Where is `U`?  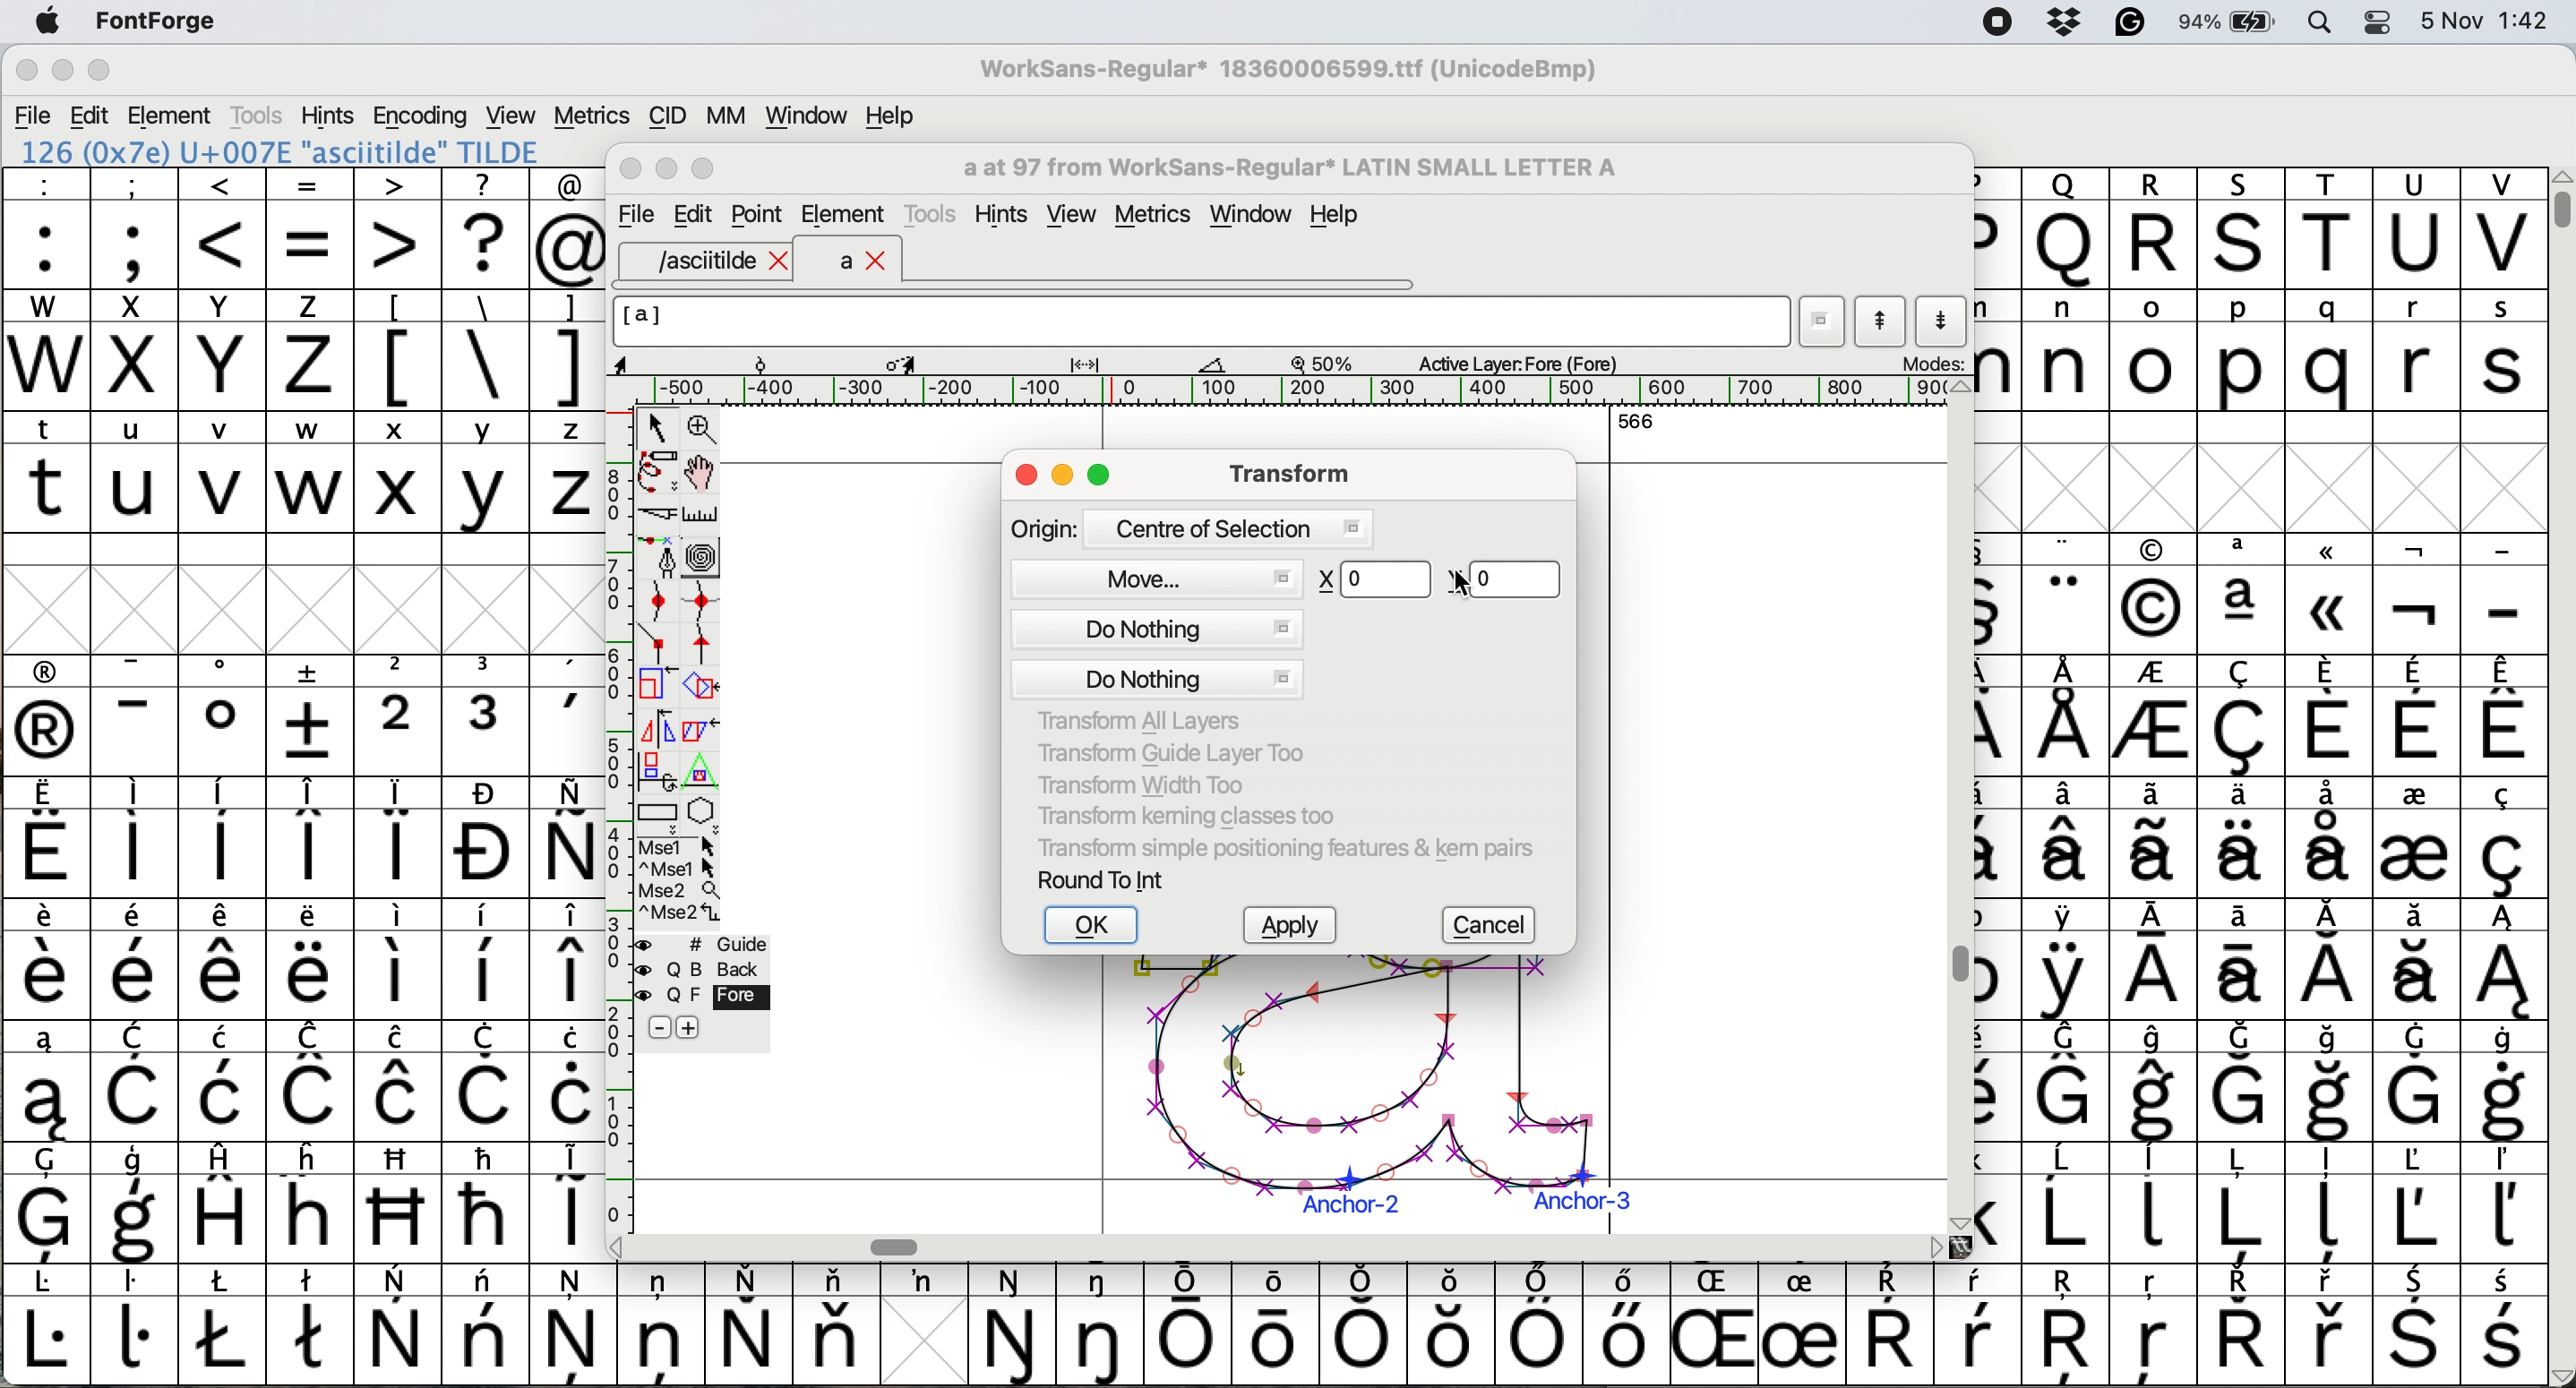 U is located at coordinates (2416, 229).